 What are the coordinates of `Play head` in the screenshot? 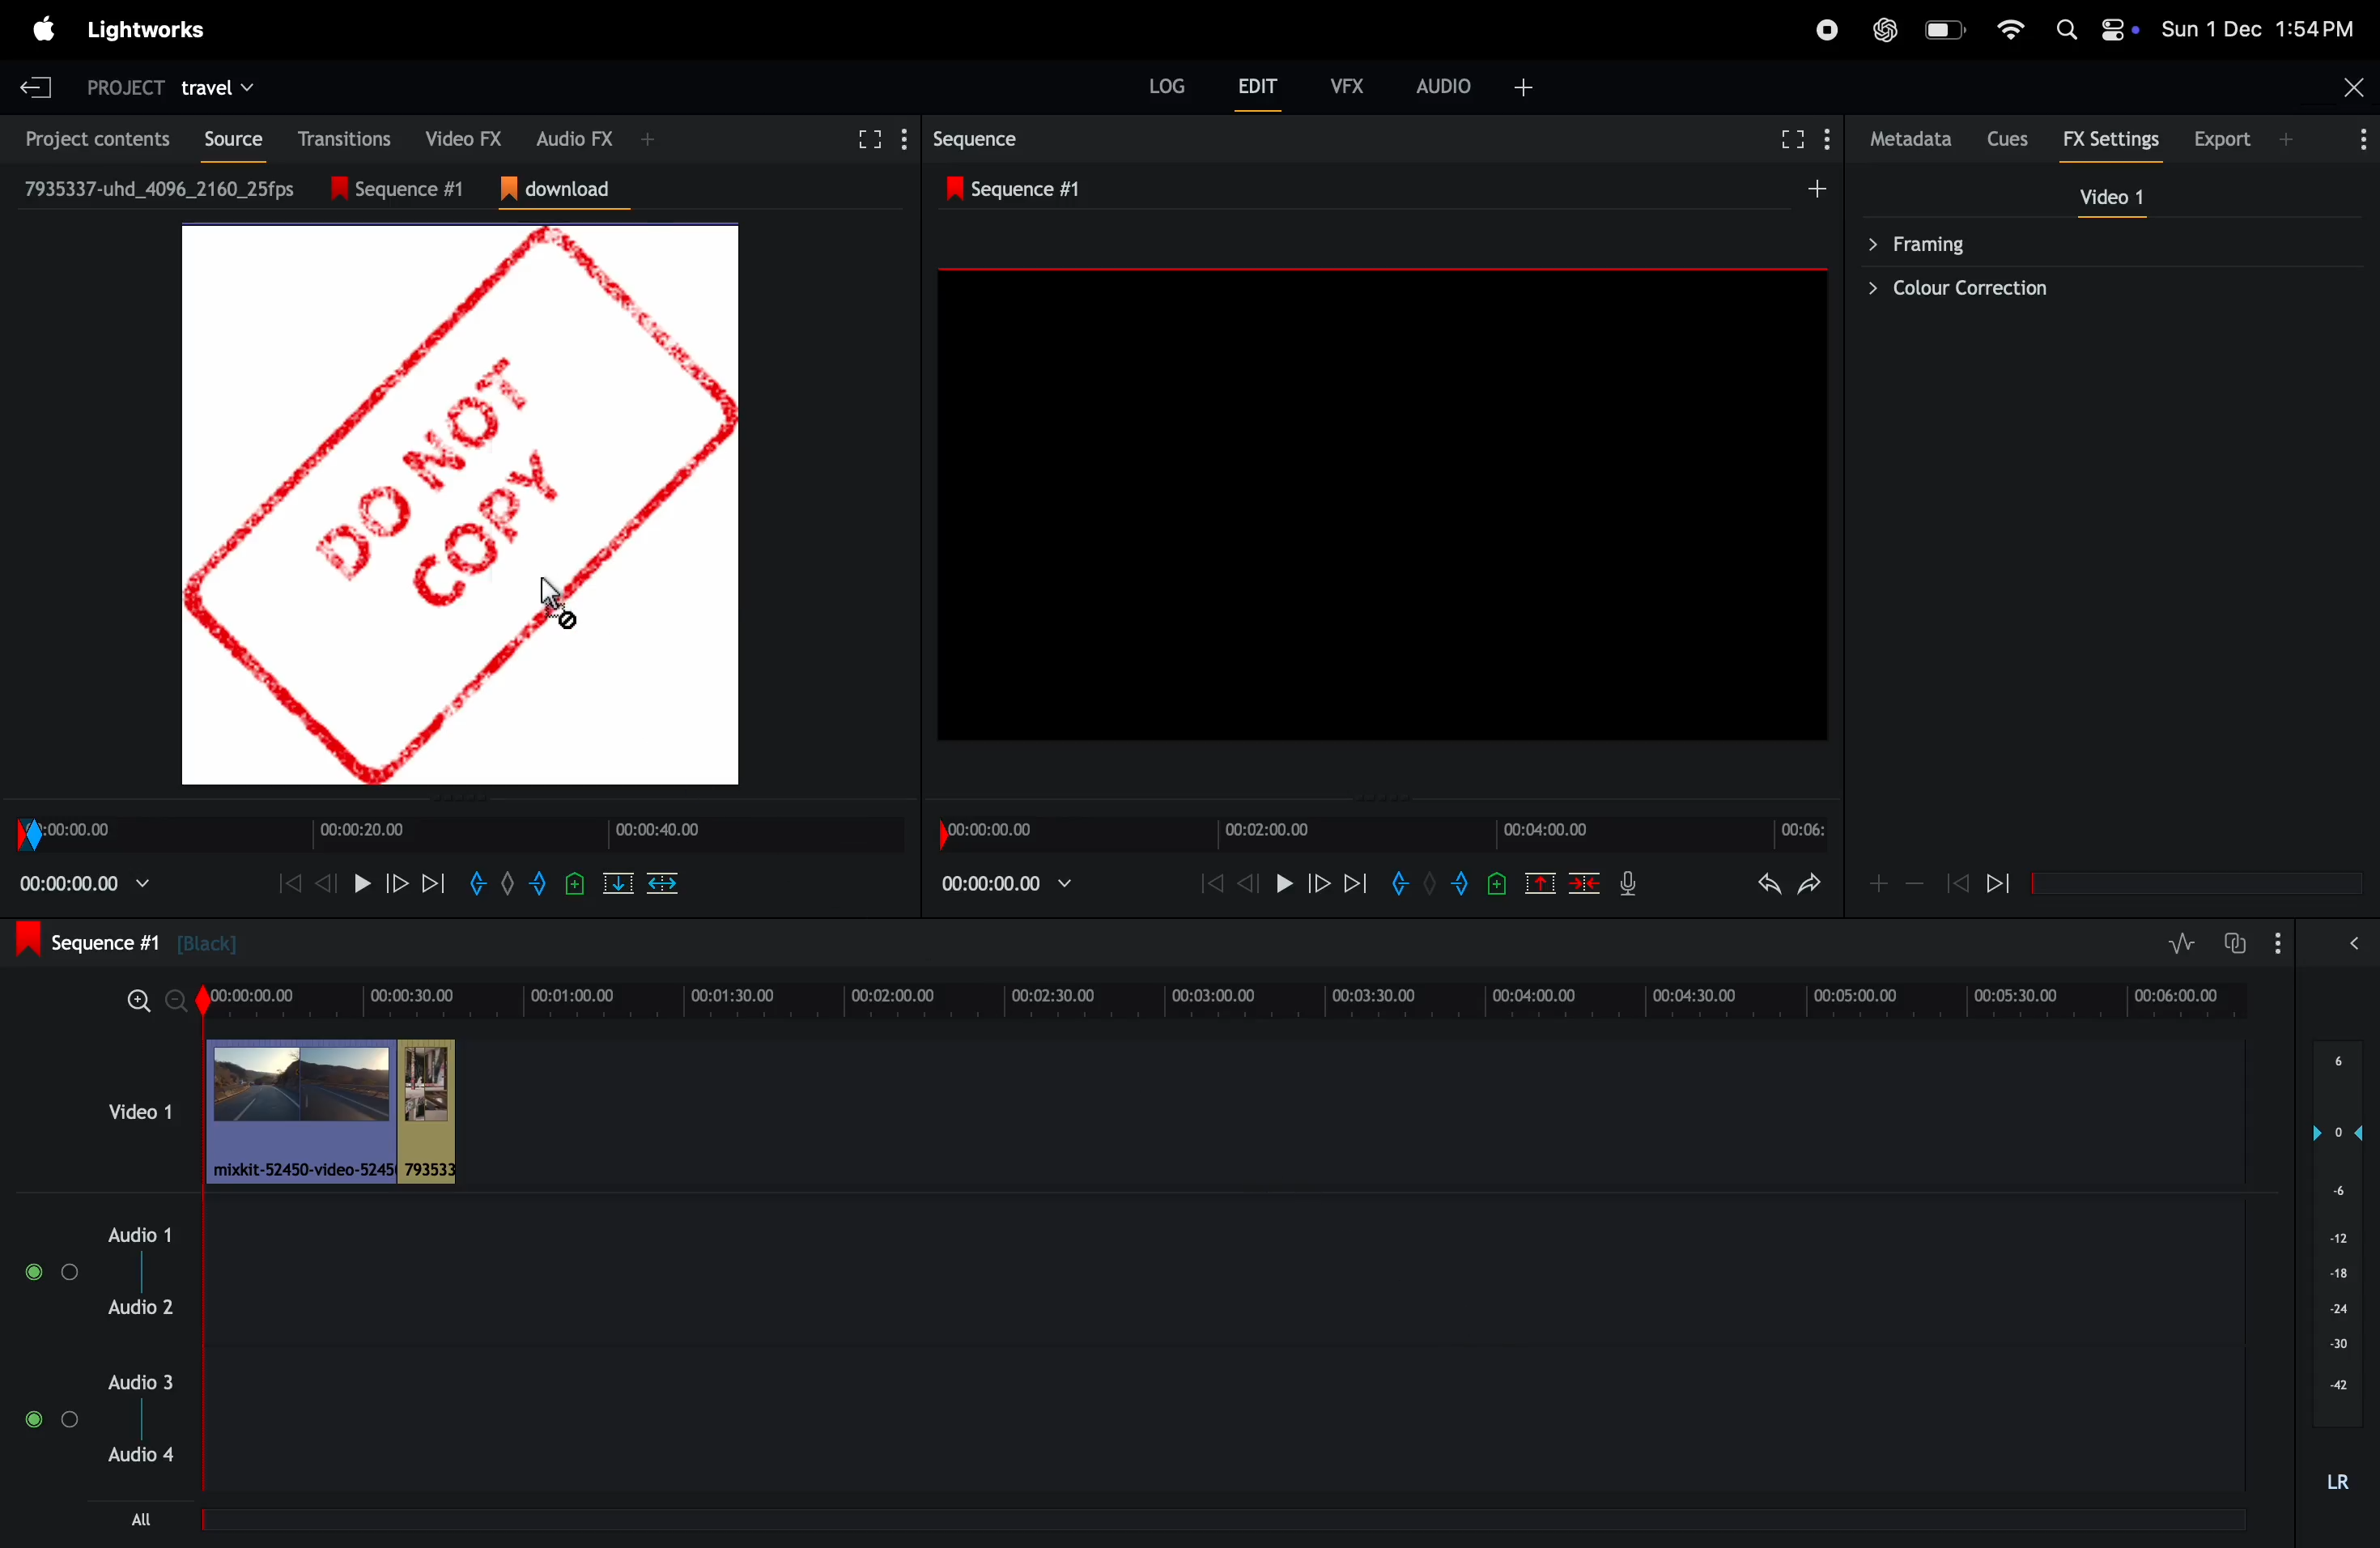 It's located at (203, 1236).